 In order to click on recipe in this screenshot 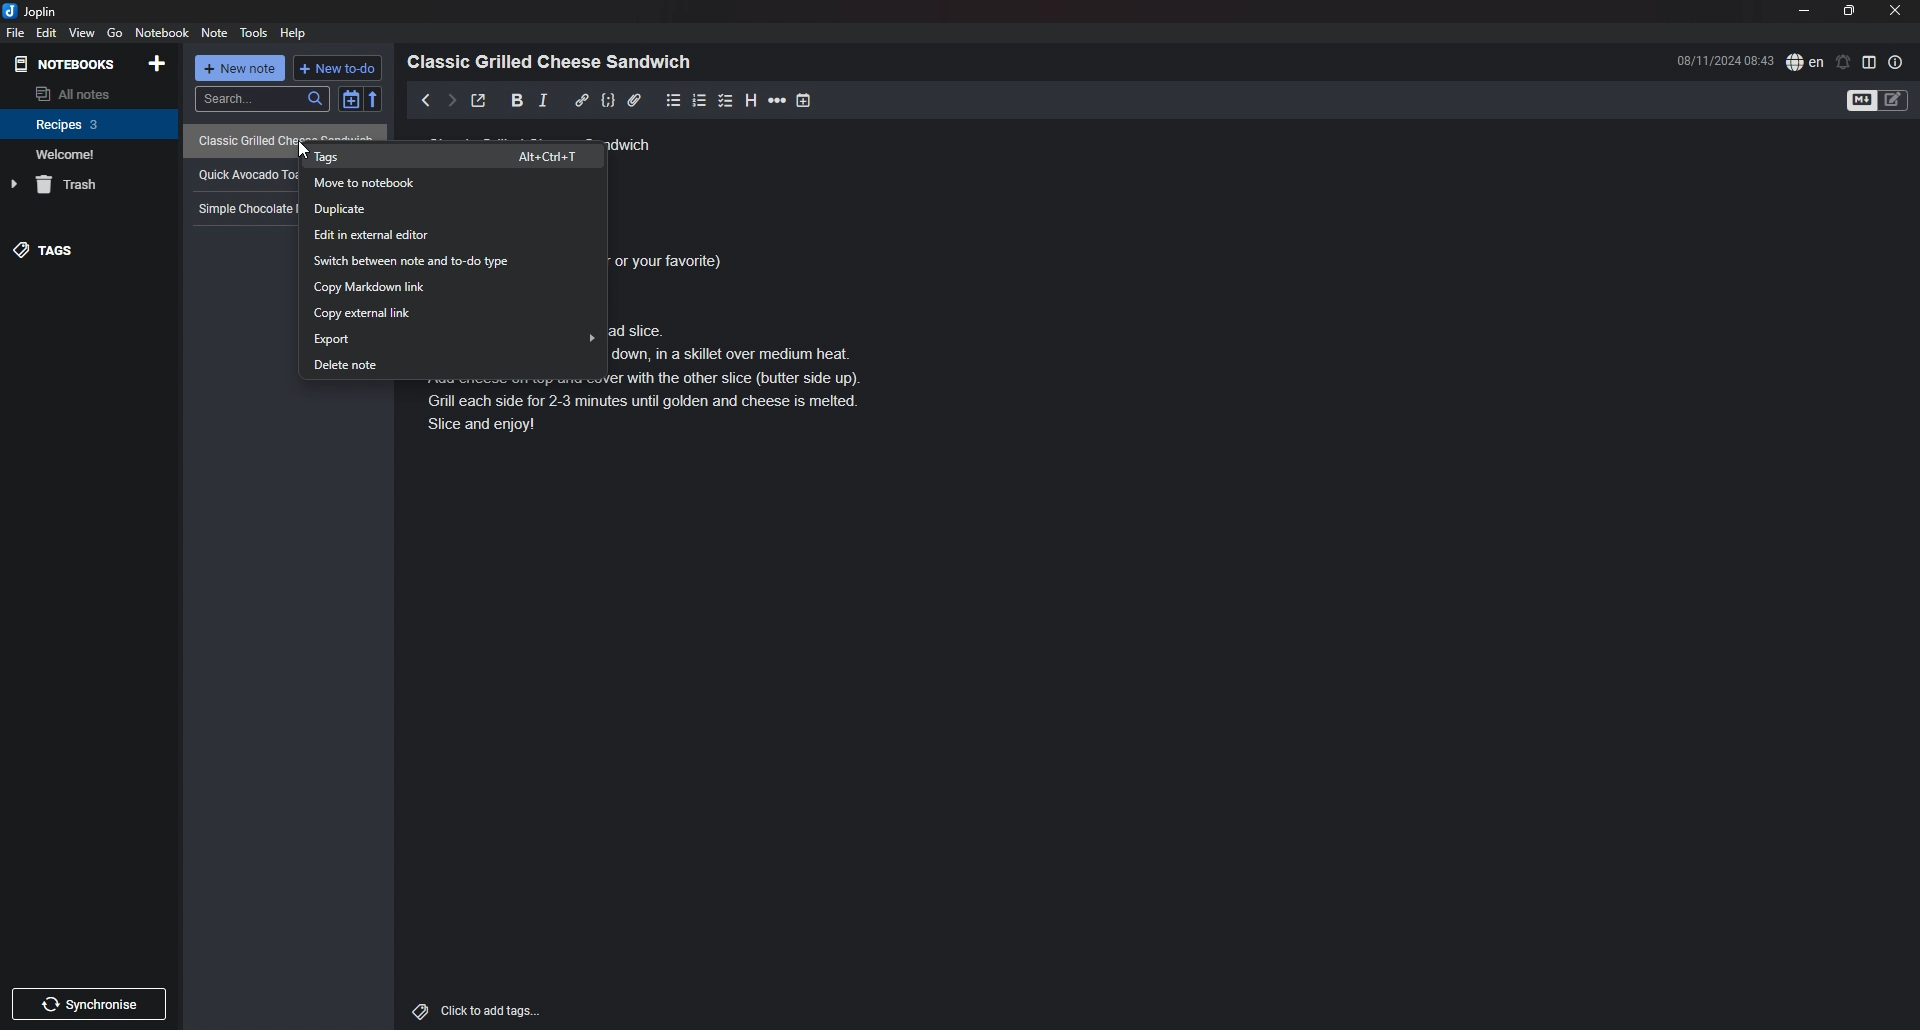, I will do `click(280, 138)`.